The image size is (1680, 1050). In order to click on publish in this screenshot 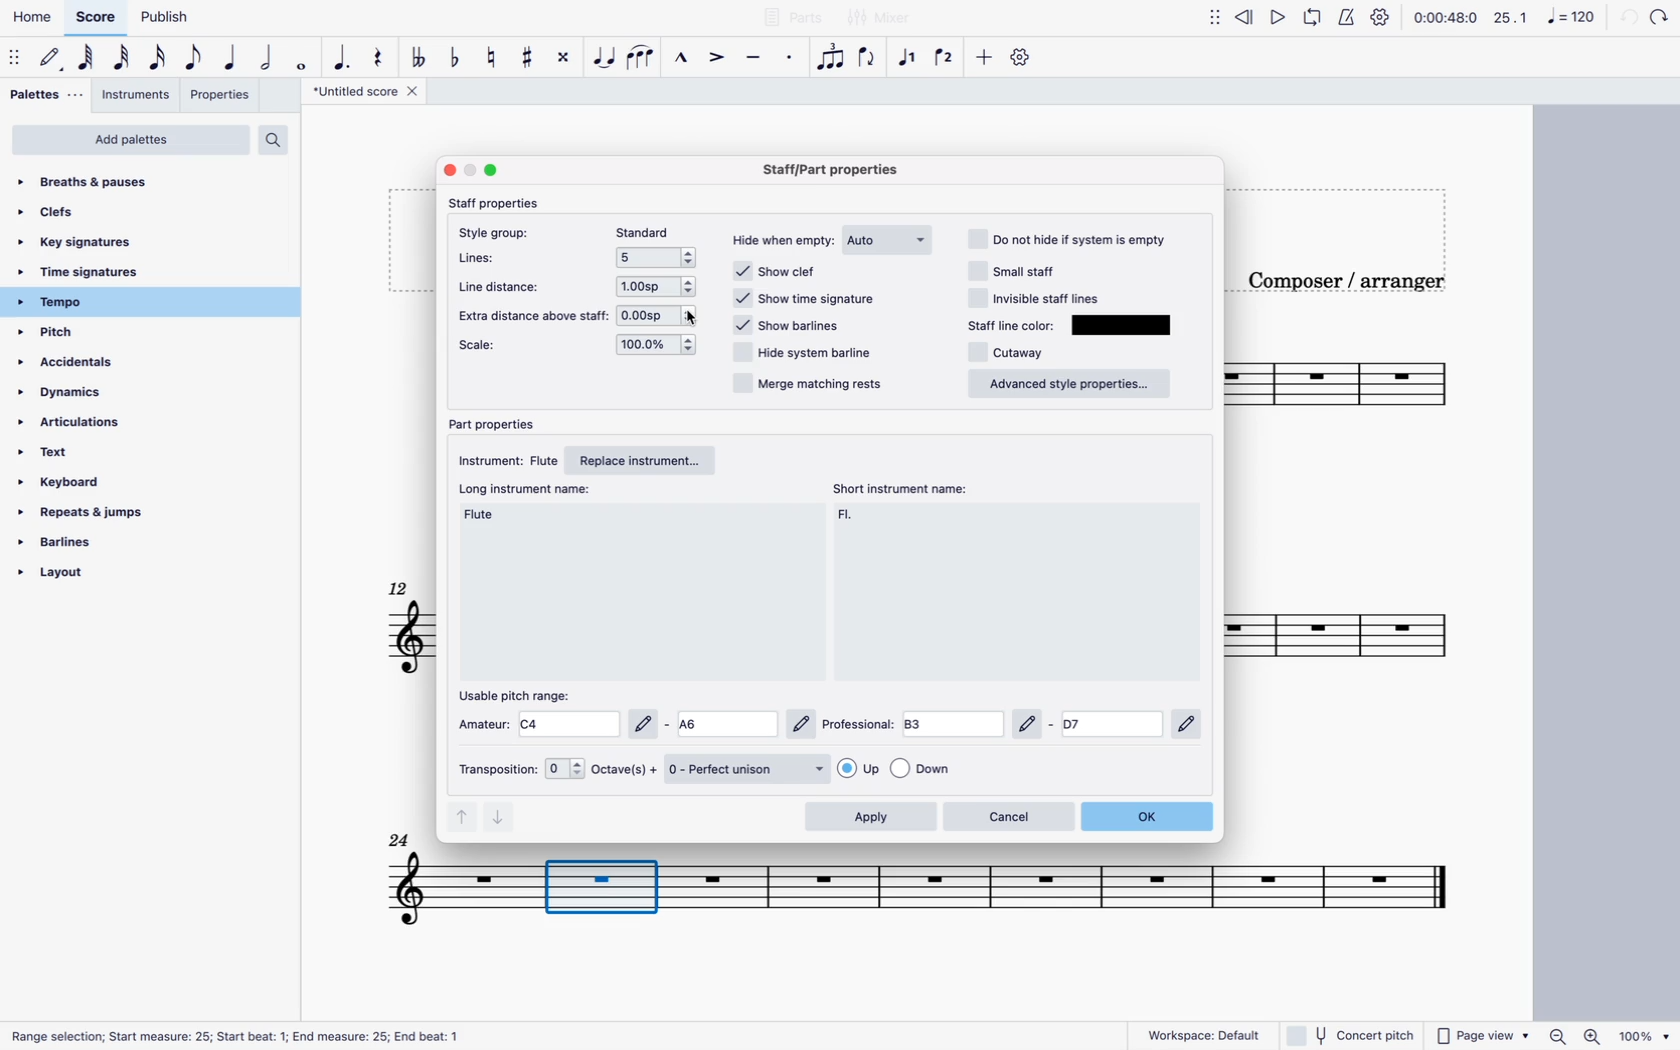, I will do `click(161, 21)`.